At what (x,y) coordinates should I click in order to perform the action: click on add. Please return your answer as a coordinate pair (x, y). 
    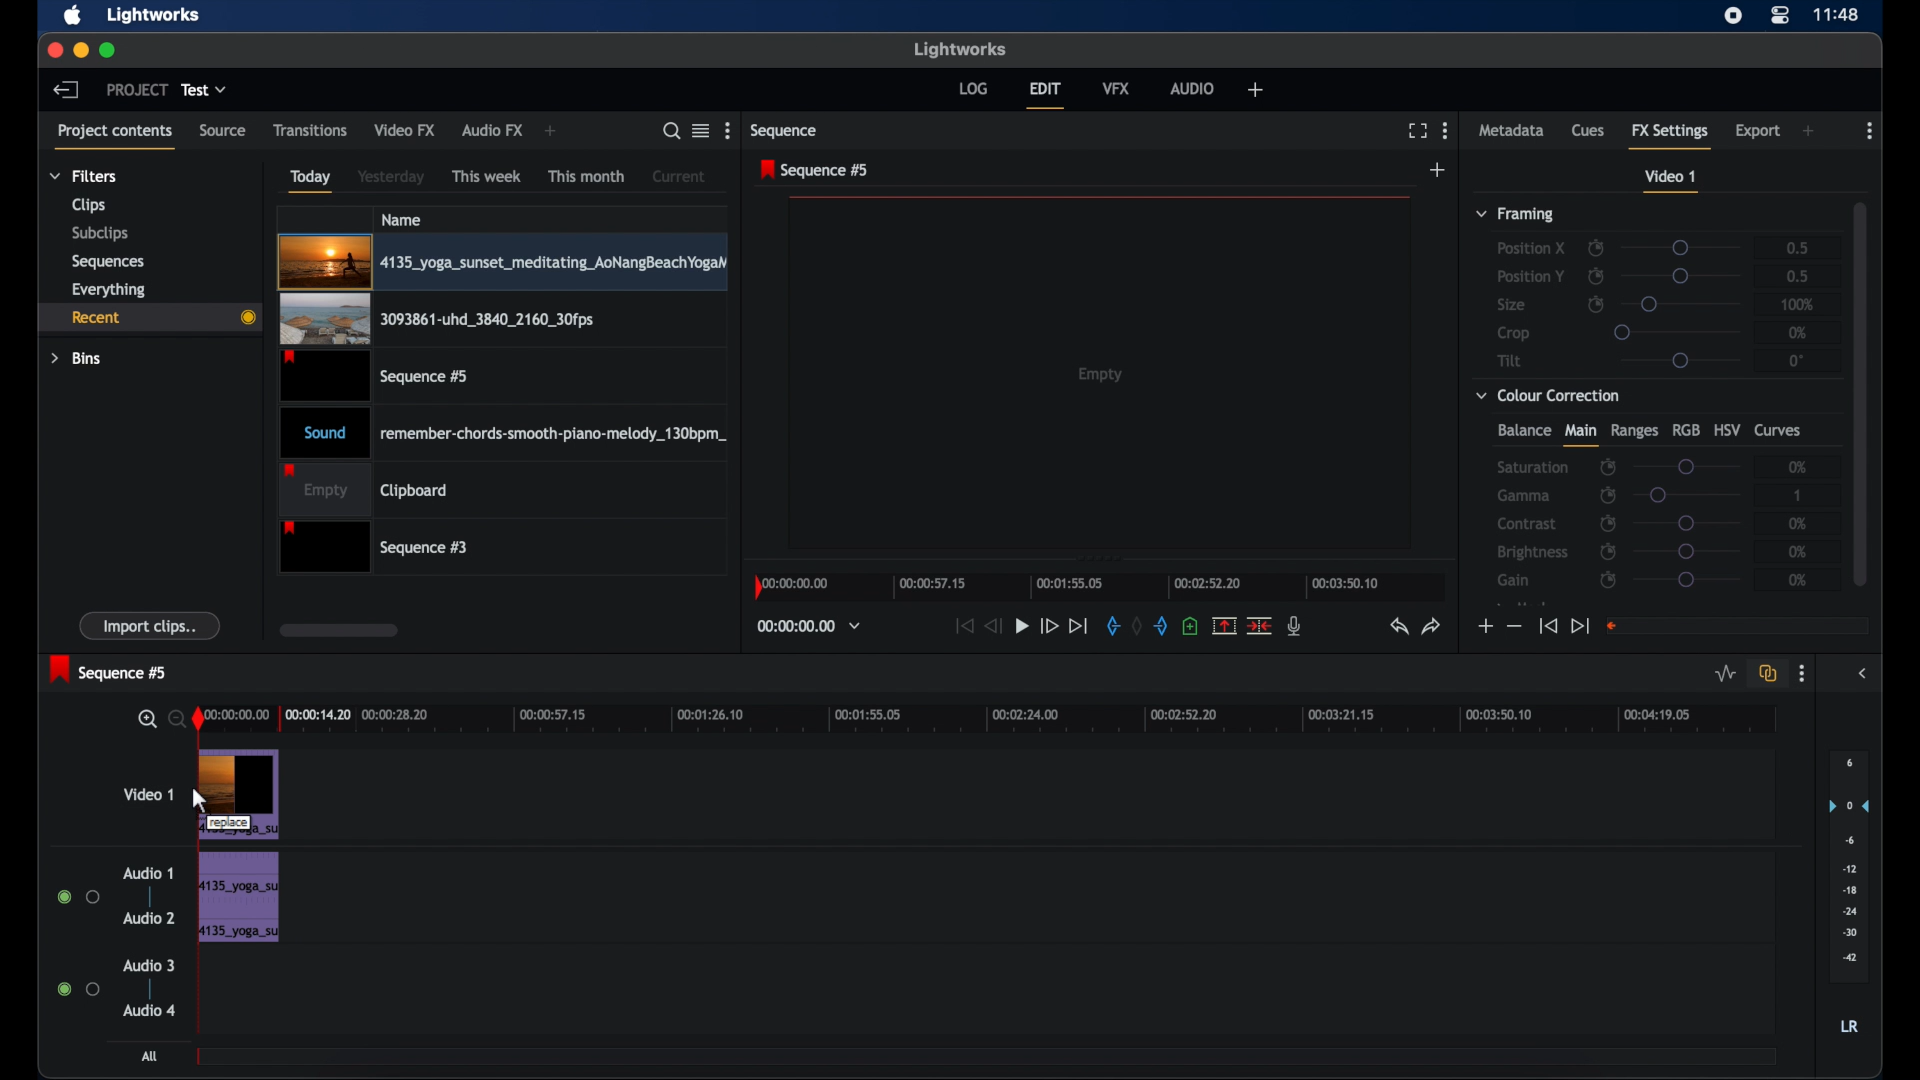
    Looking at the image, I should click on (552, 132).